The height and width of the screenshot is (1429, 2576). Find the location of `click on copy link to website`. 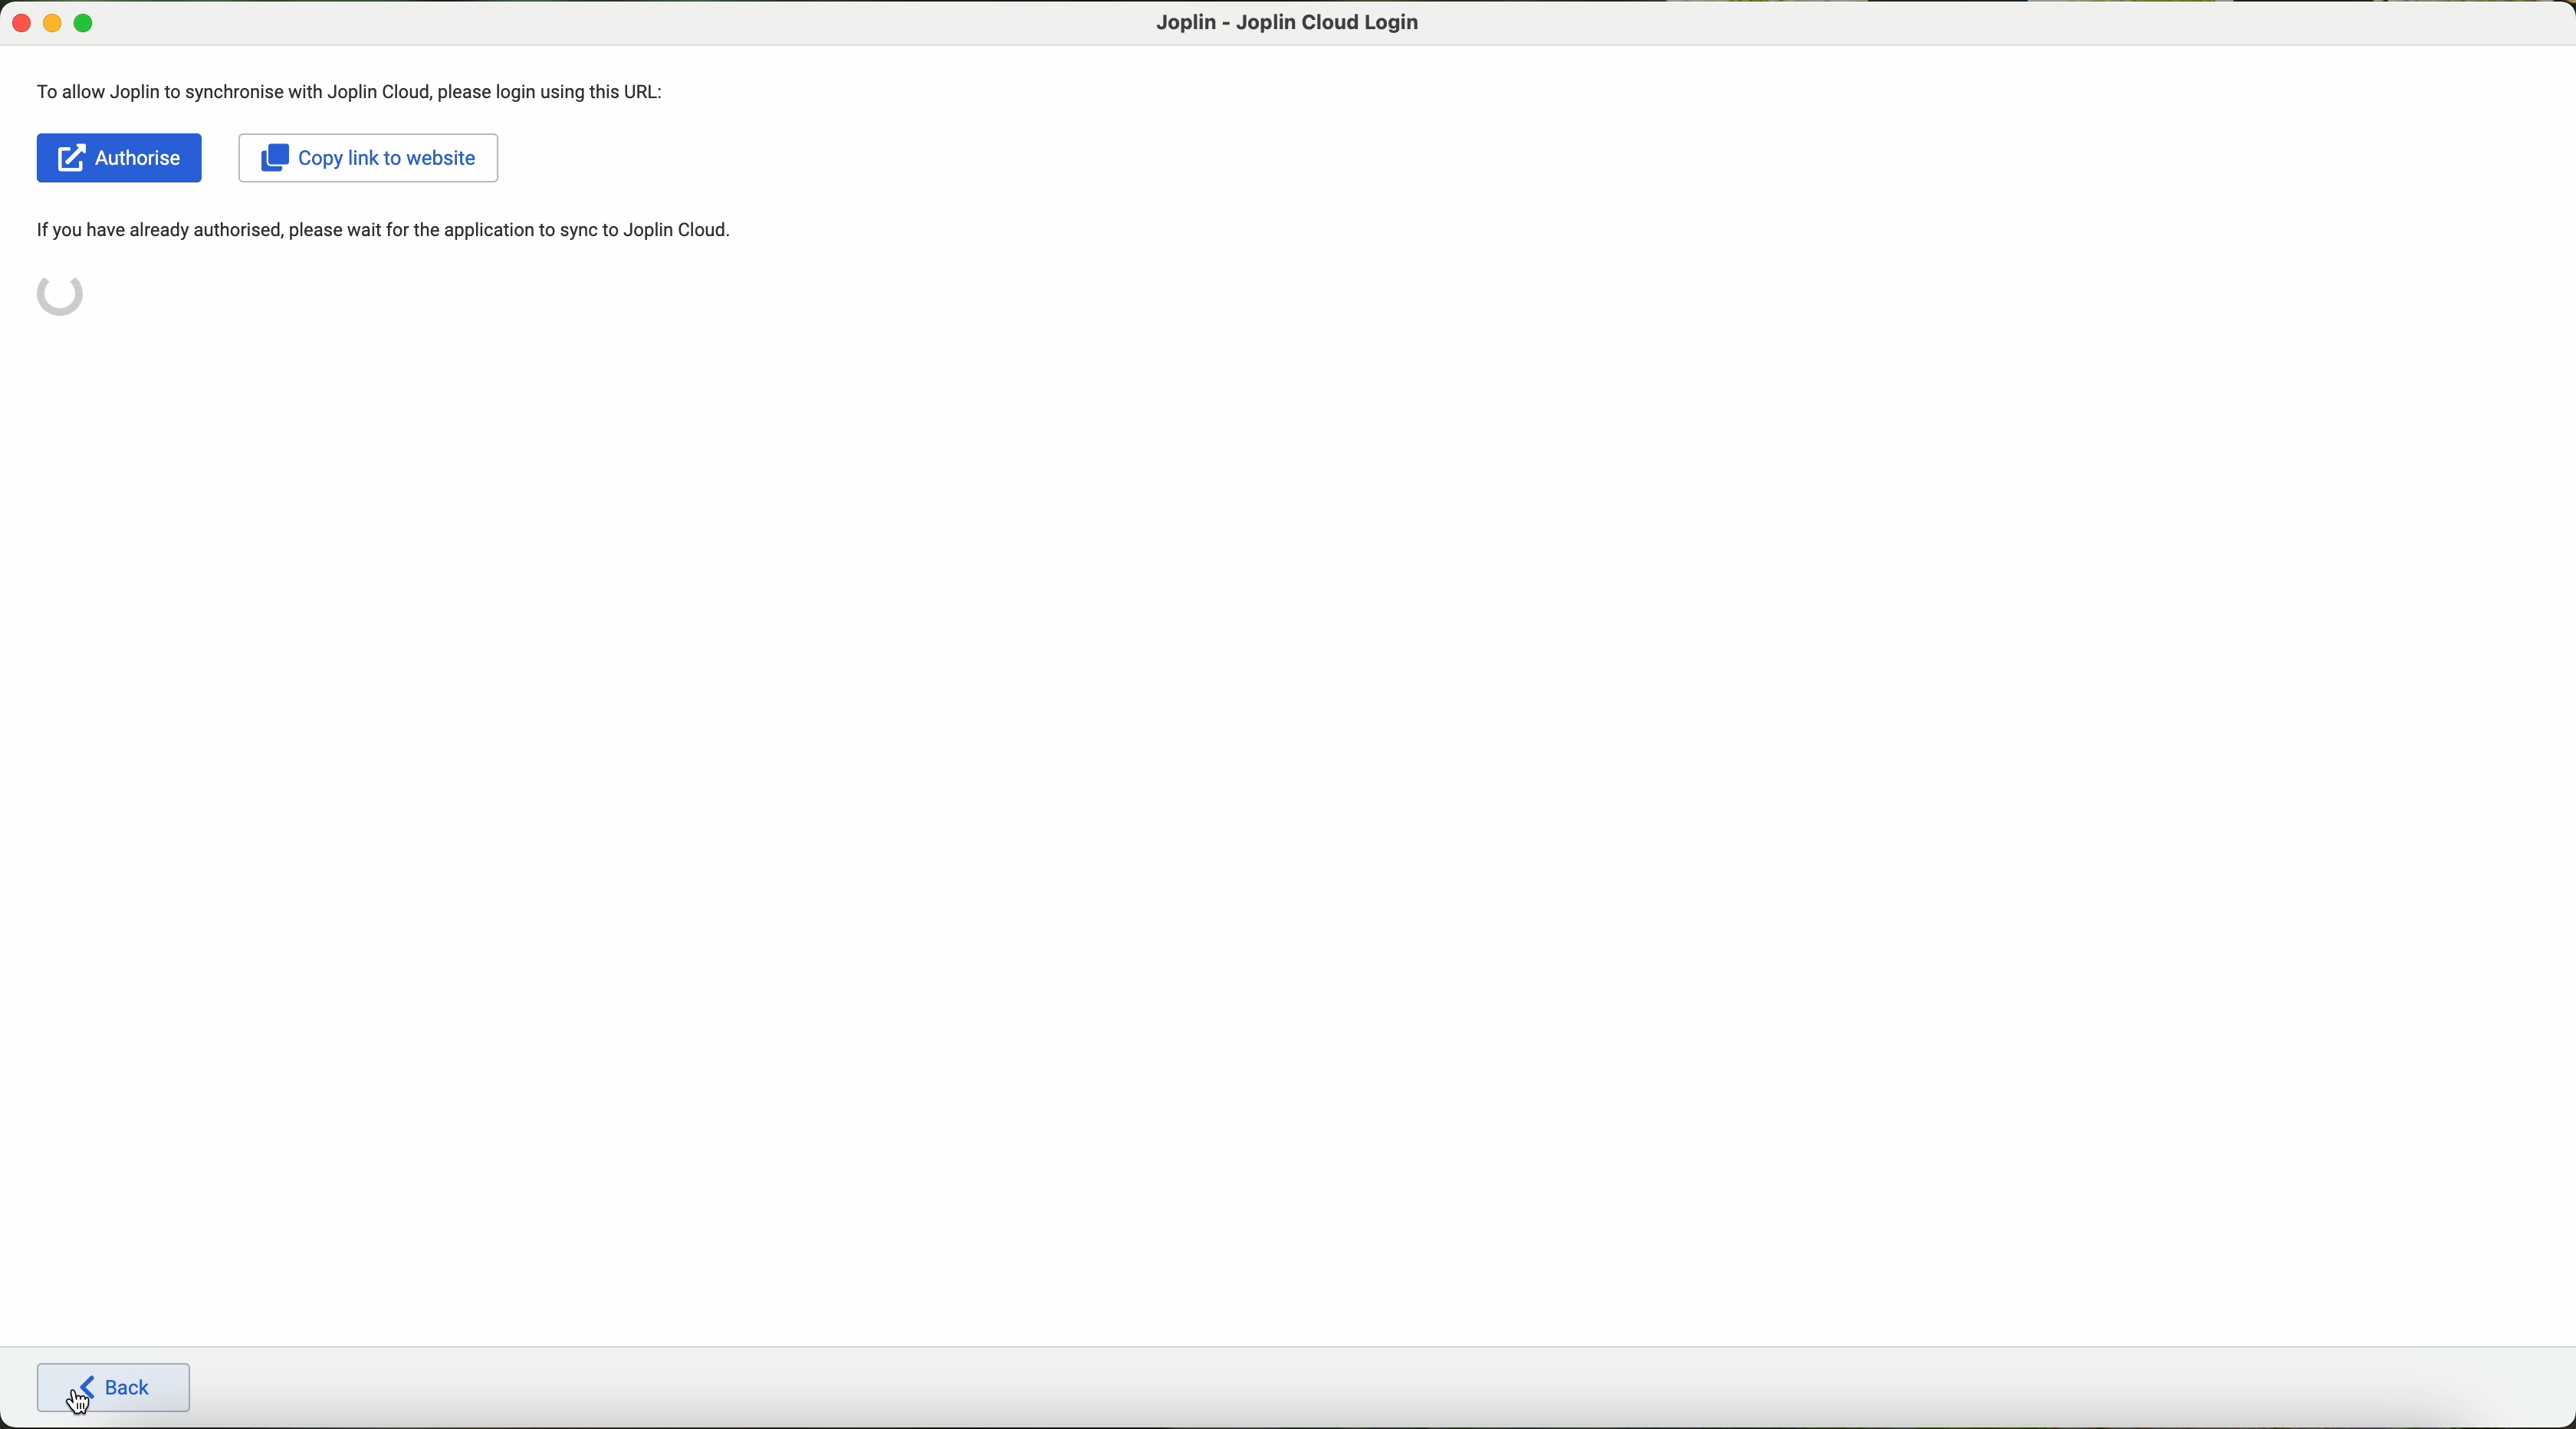

click on copy link to website is located at coordinates (373, 159).